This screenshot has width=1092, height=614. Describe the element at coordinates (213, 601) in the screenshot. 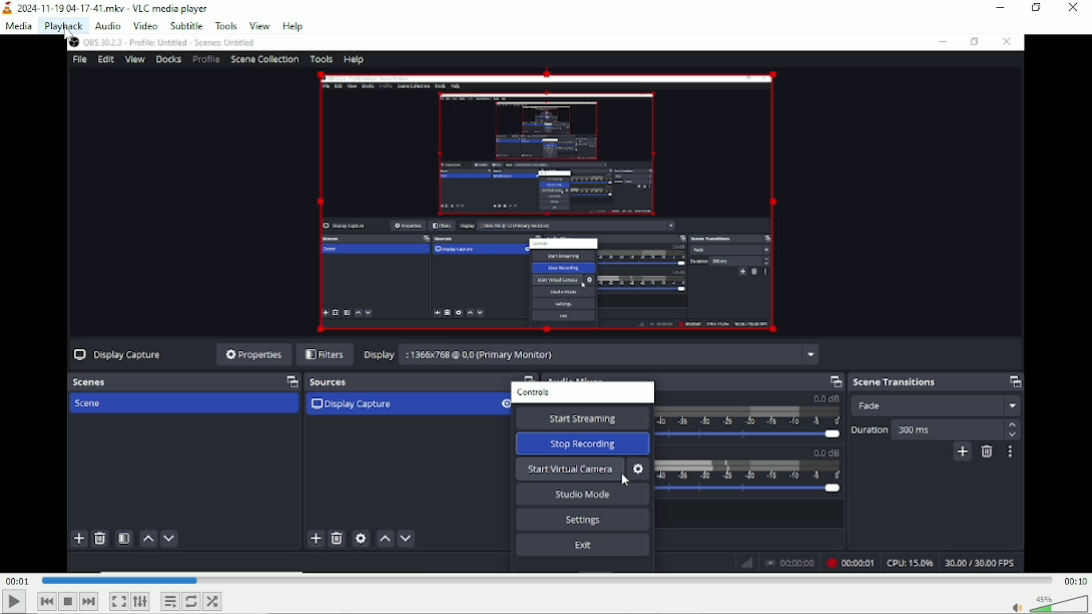

I see `random` at that location.